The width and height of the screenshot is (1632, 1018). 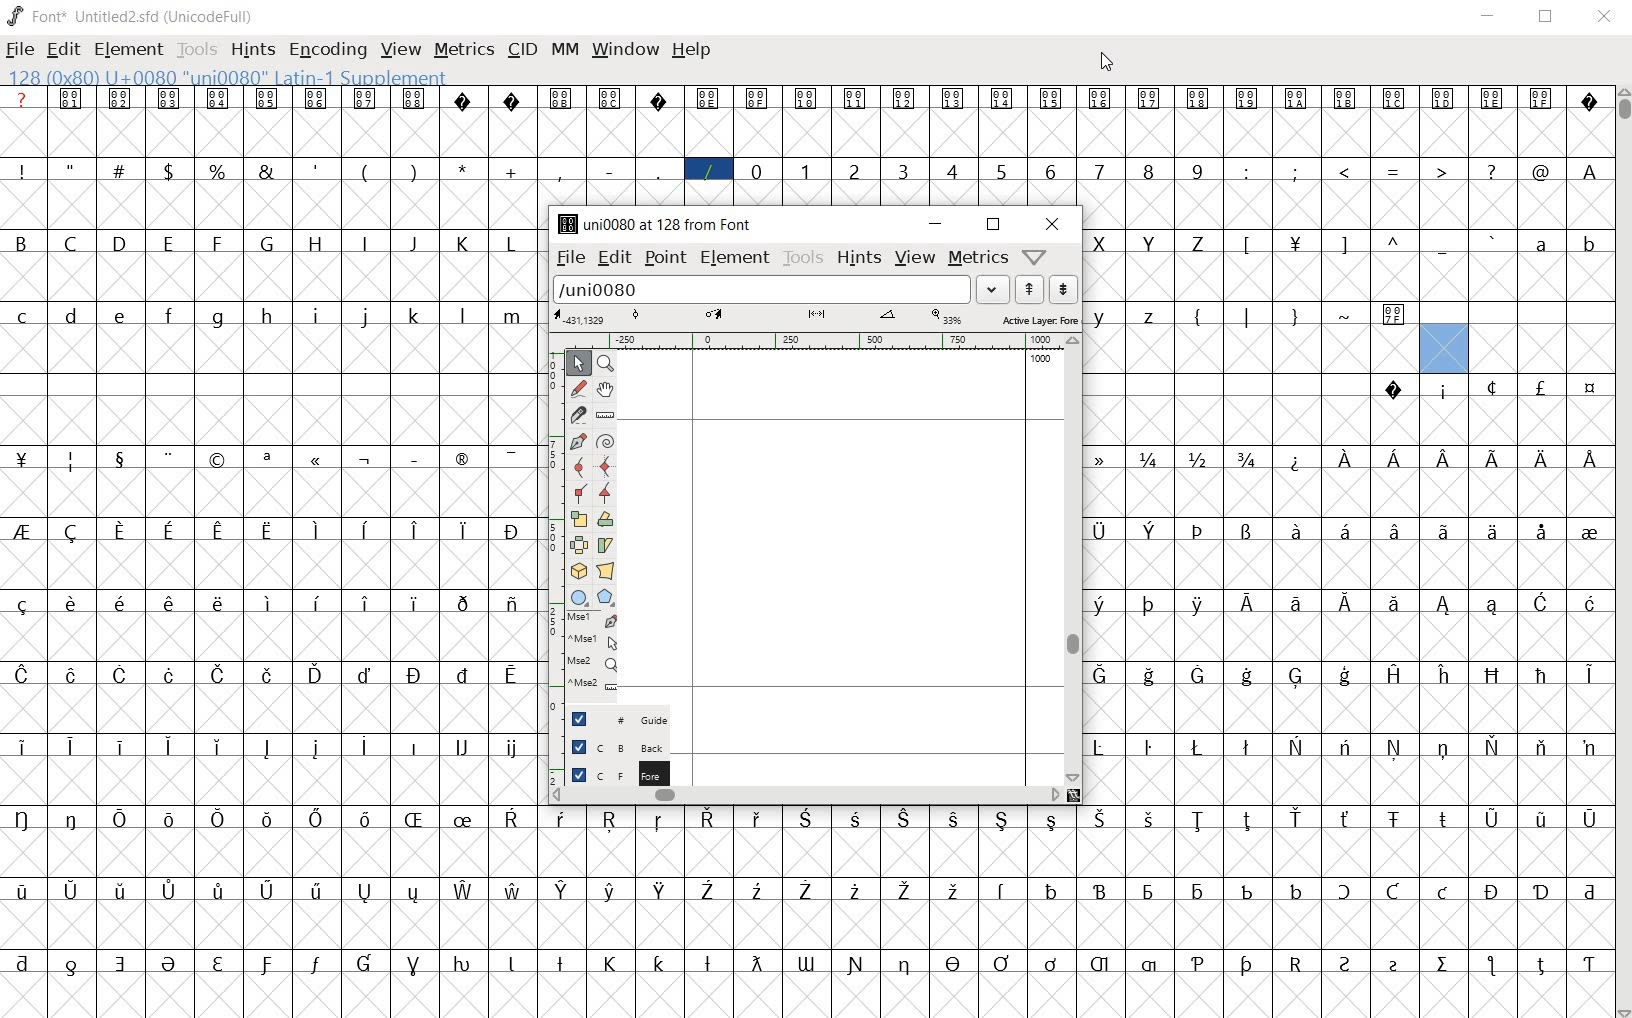 What do you see at coordinates (953, 98) in the screenshot?
I see `glyph` at bounding box center [953, 98].